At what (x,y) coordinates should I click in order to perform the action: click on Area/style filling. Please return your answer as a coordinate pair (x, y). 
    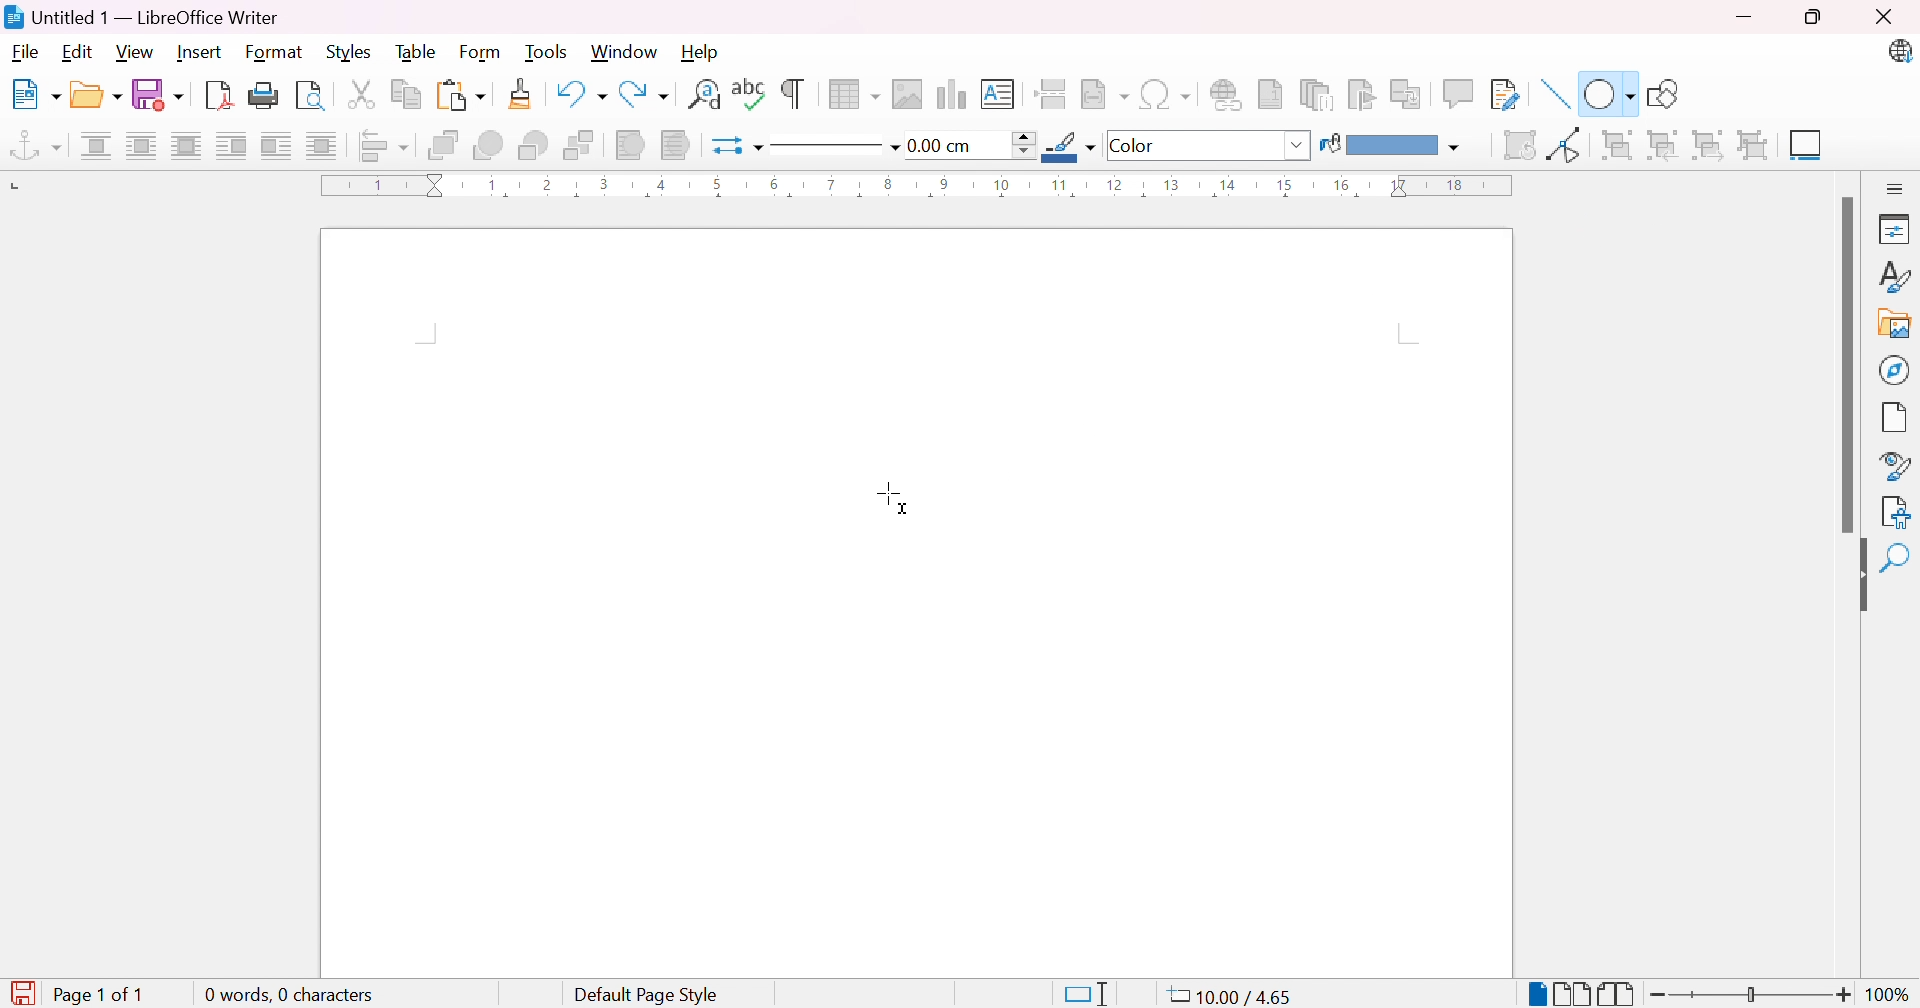
    Looking at the image, I should click on (1197, 146).